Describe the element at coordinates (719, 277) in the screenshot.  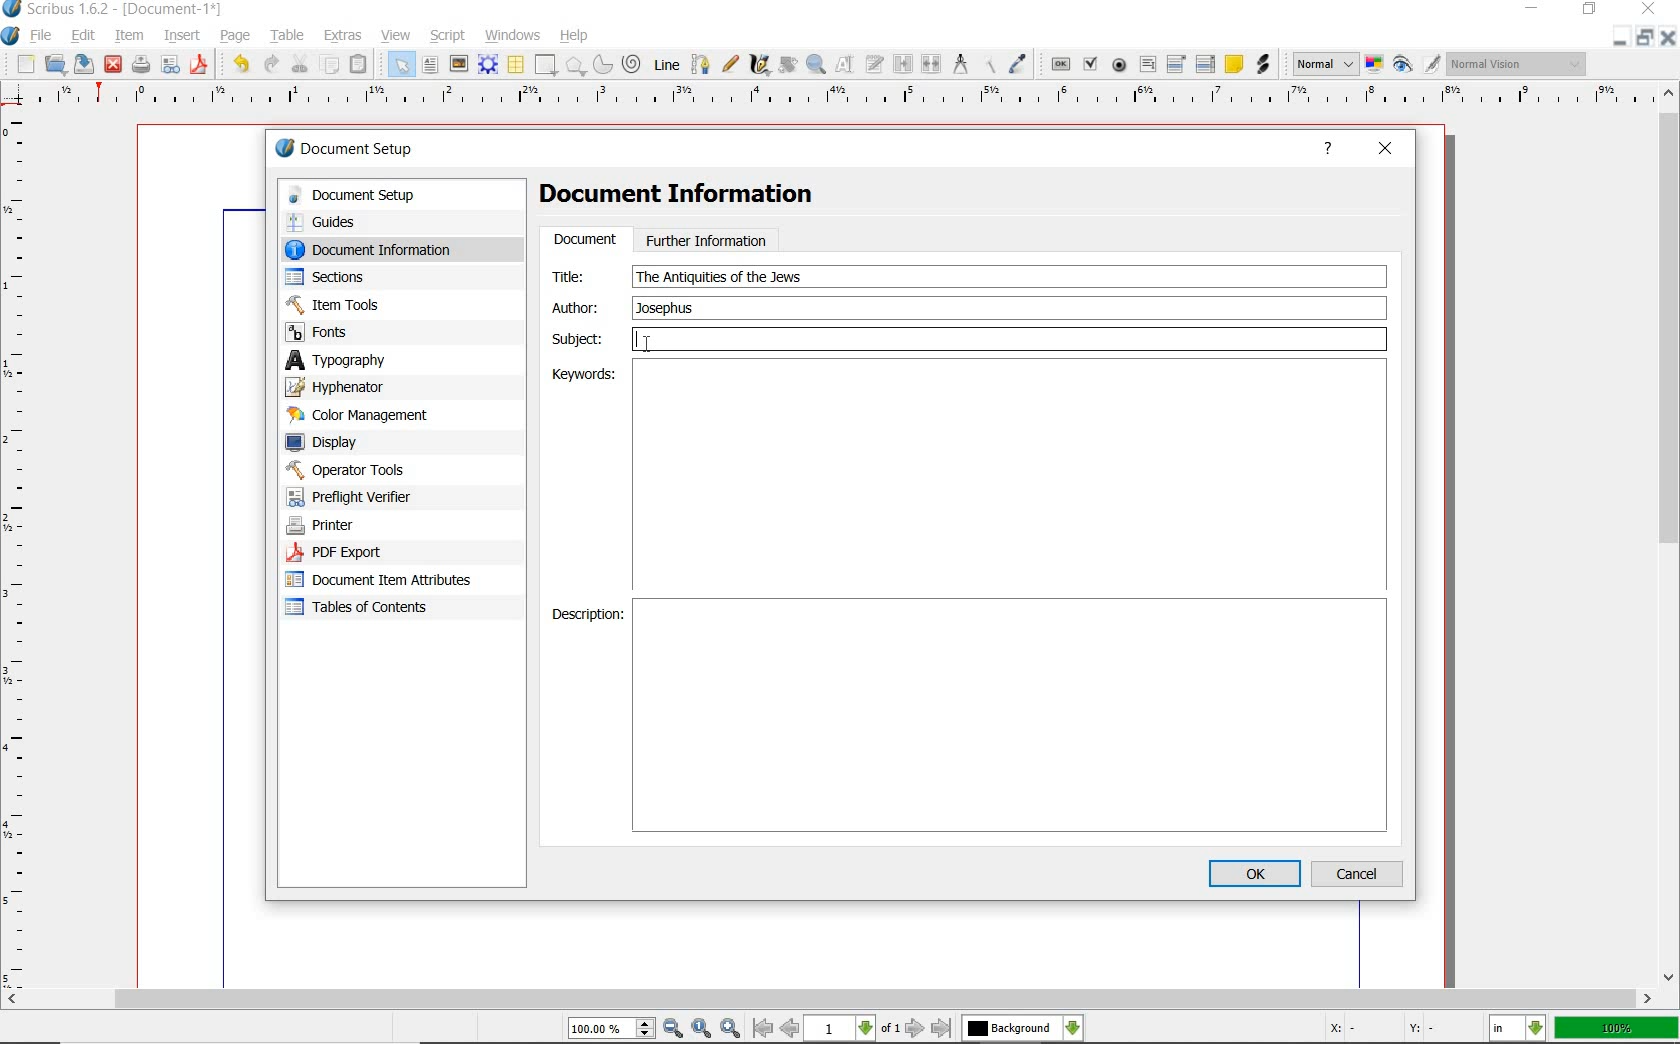
I see `text` at that location.